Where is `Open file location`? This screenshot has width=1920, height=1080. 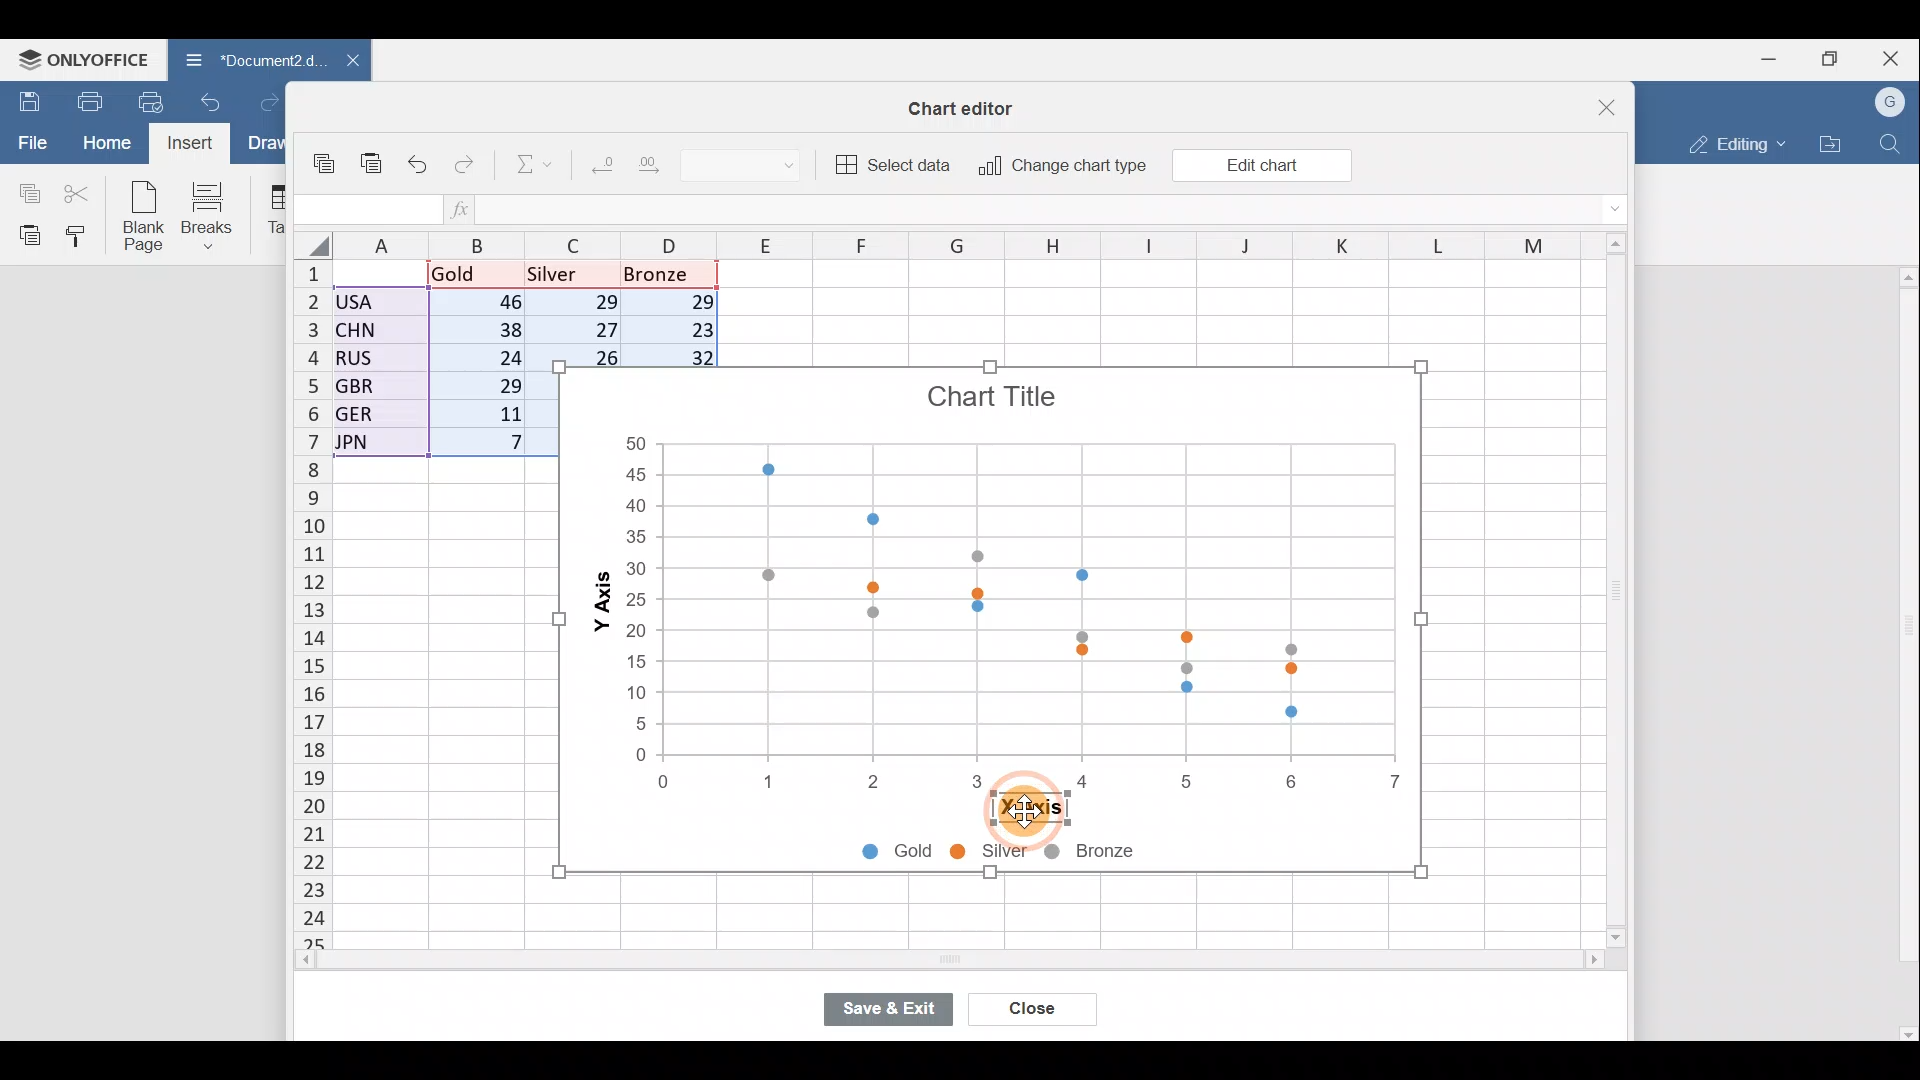 Open file location is located at coordinates (1834, 143).